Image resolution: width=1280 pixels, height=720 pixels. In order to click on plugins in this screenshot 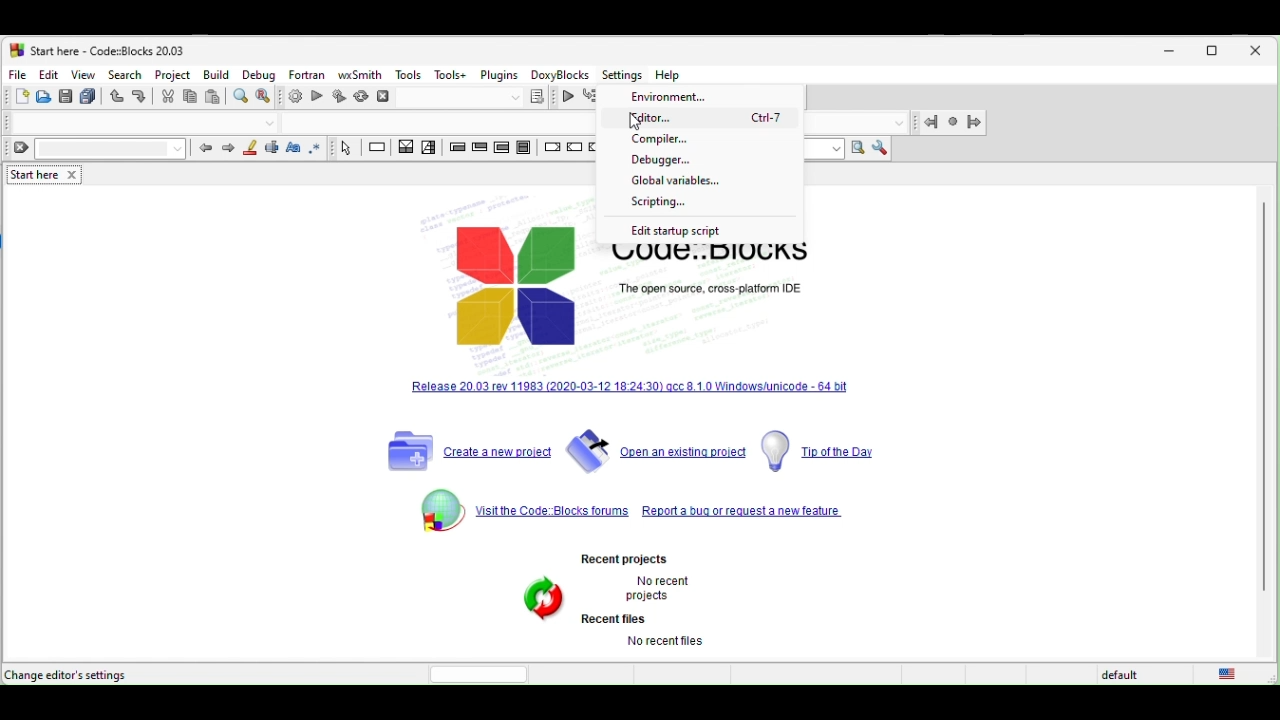, I will do `click(500, 76)`.